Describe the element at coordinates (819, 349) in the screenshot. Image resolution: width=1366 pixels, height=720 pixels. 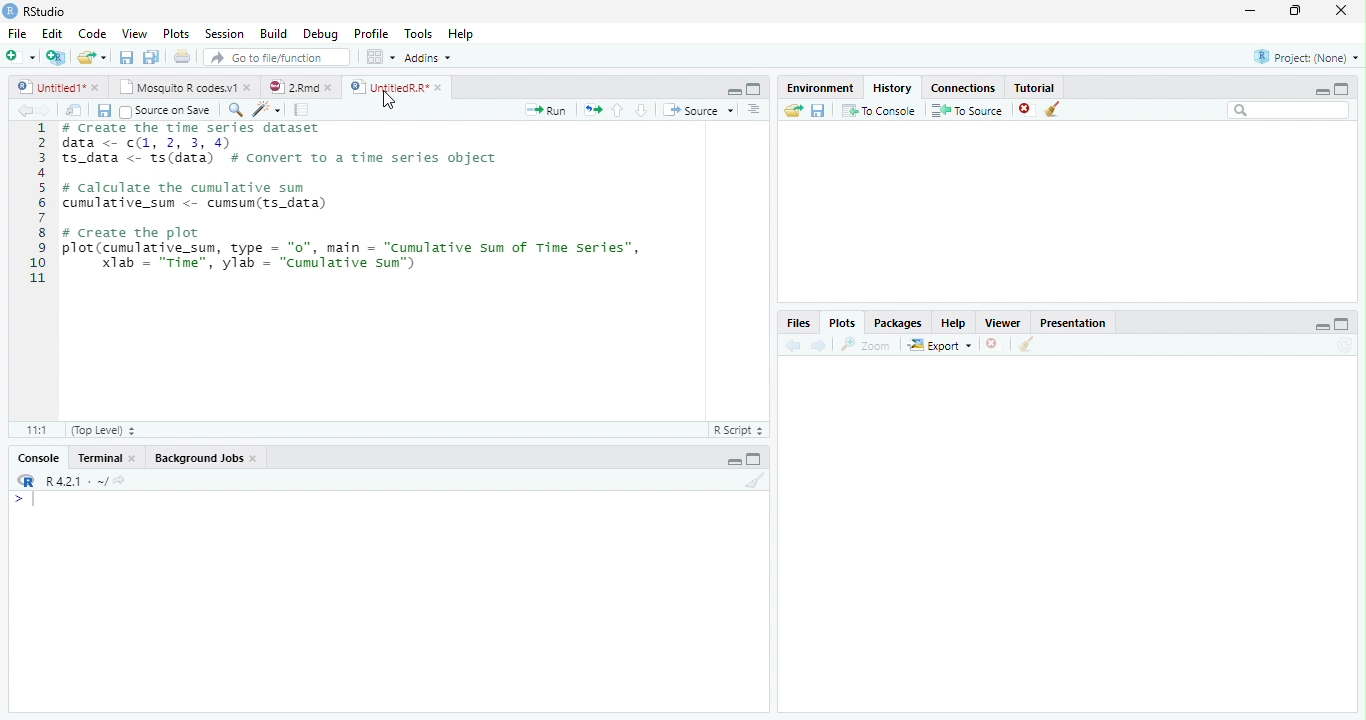
I see `Next` at that location.